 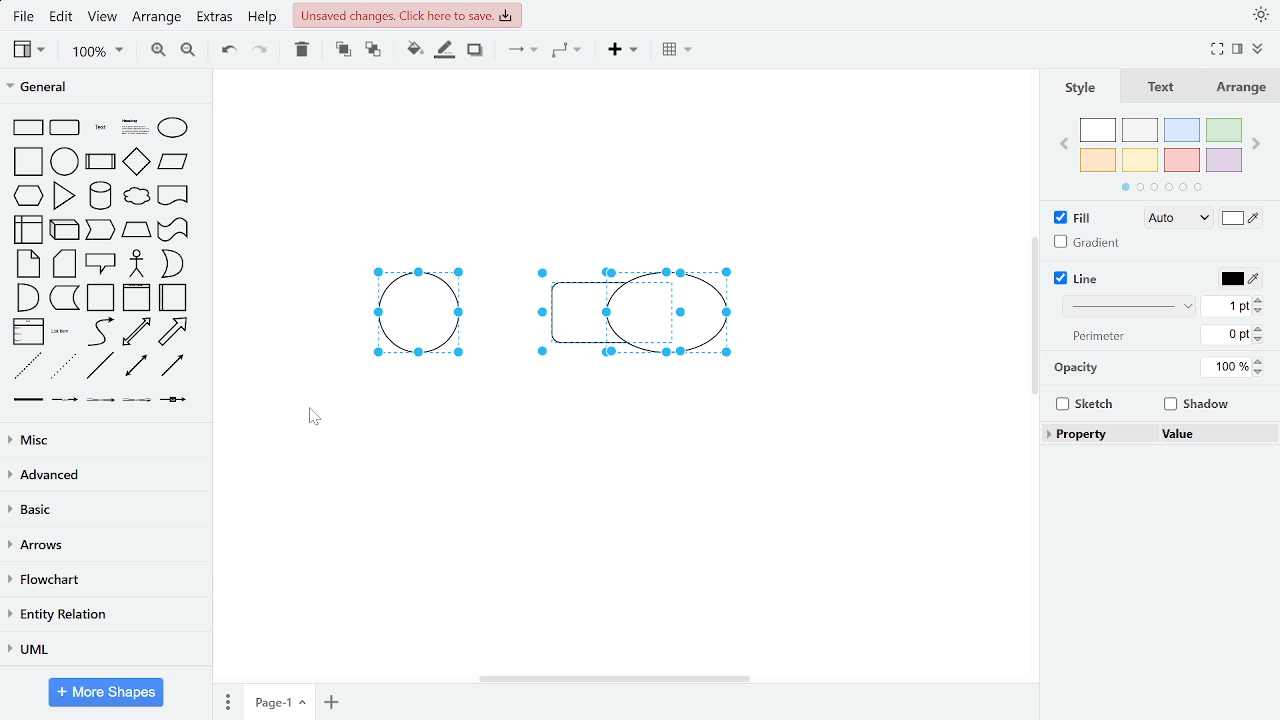 I want to click on process, so click(x=101, y=161).